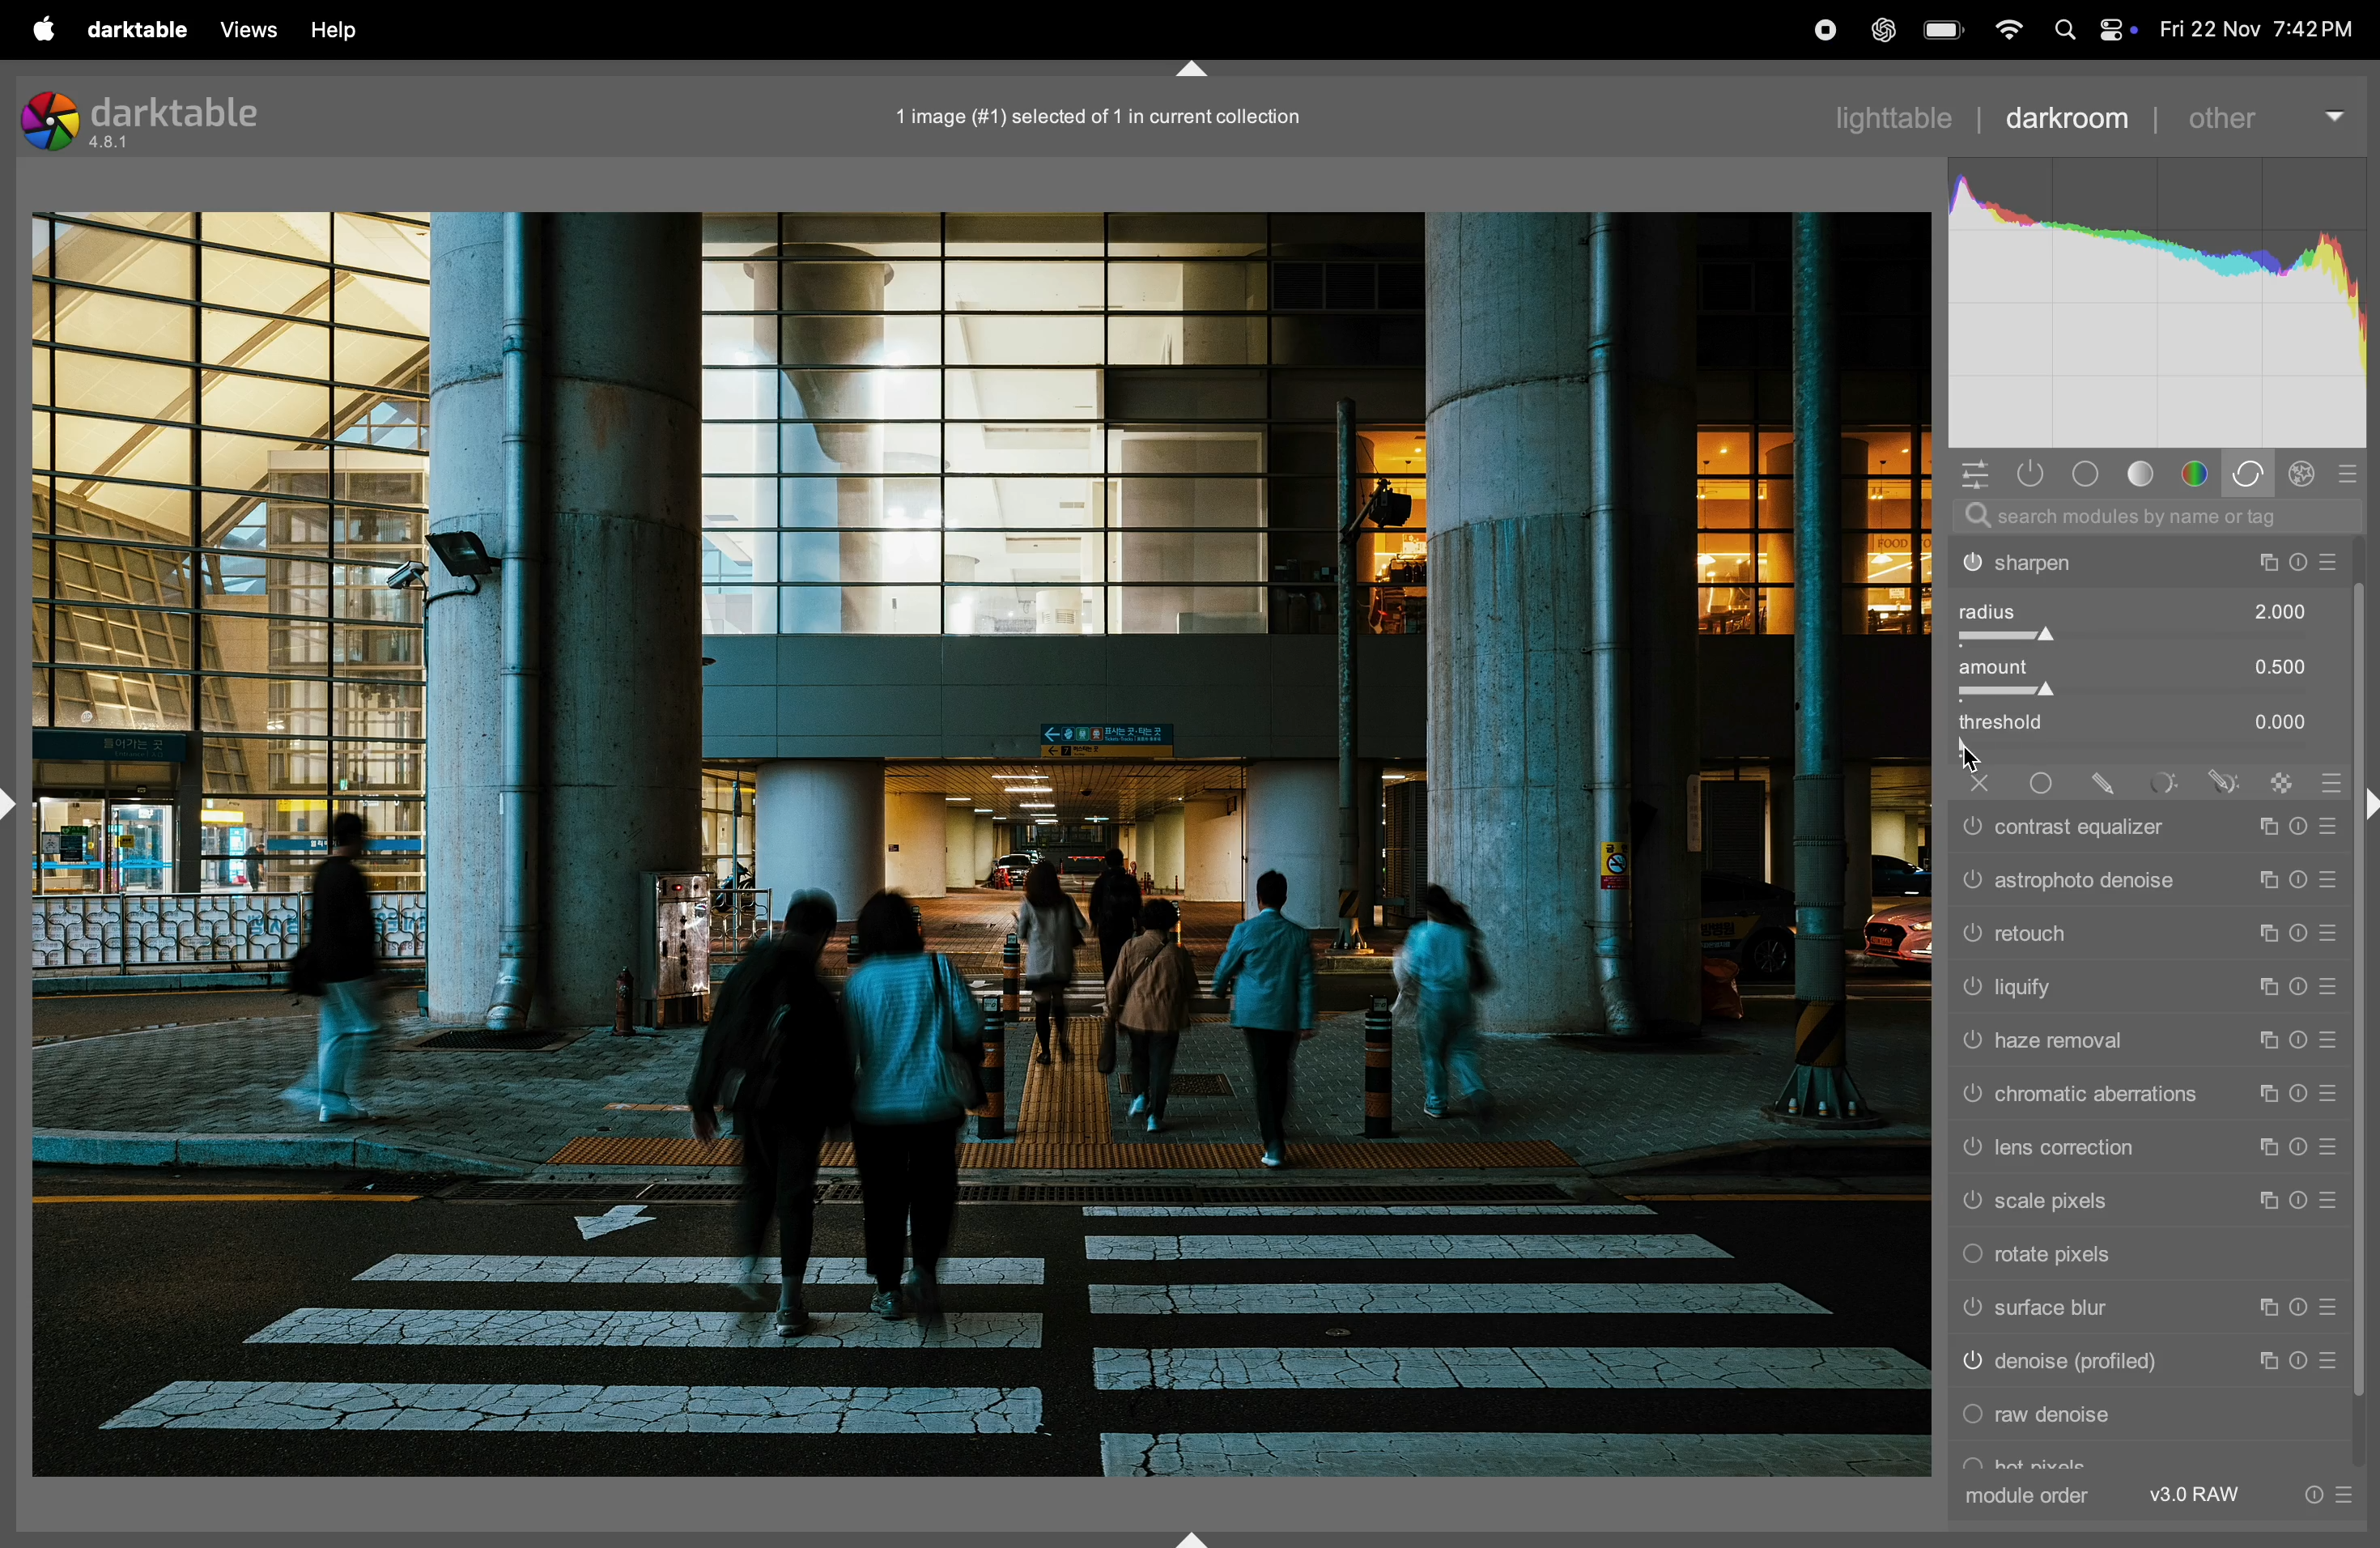 The height and width of the screenshot is (1548, 2380). Describe the element at coordinates (2064, 32) in the screenshot. I see `spotlight search` at that location.